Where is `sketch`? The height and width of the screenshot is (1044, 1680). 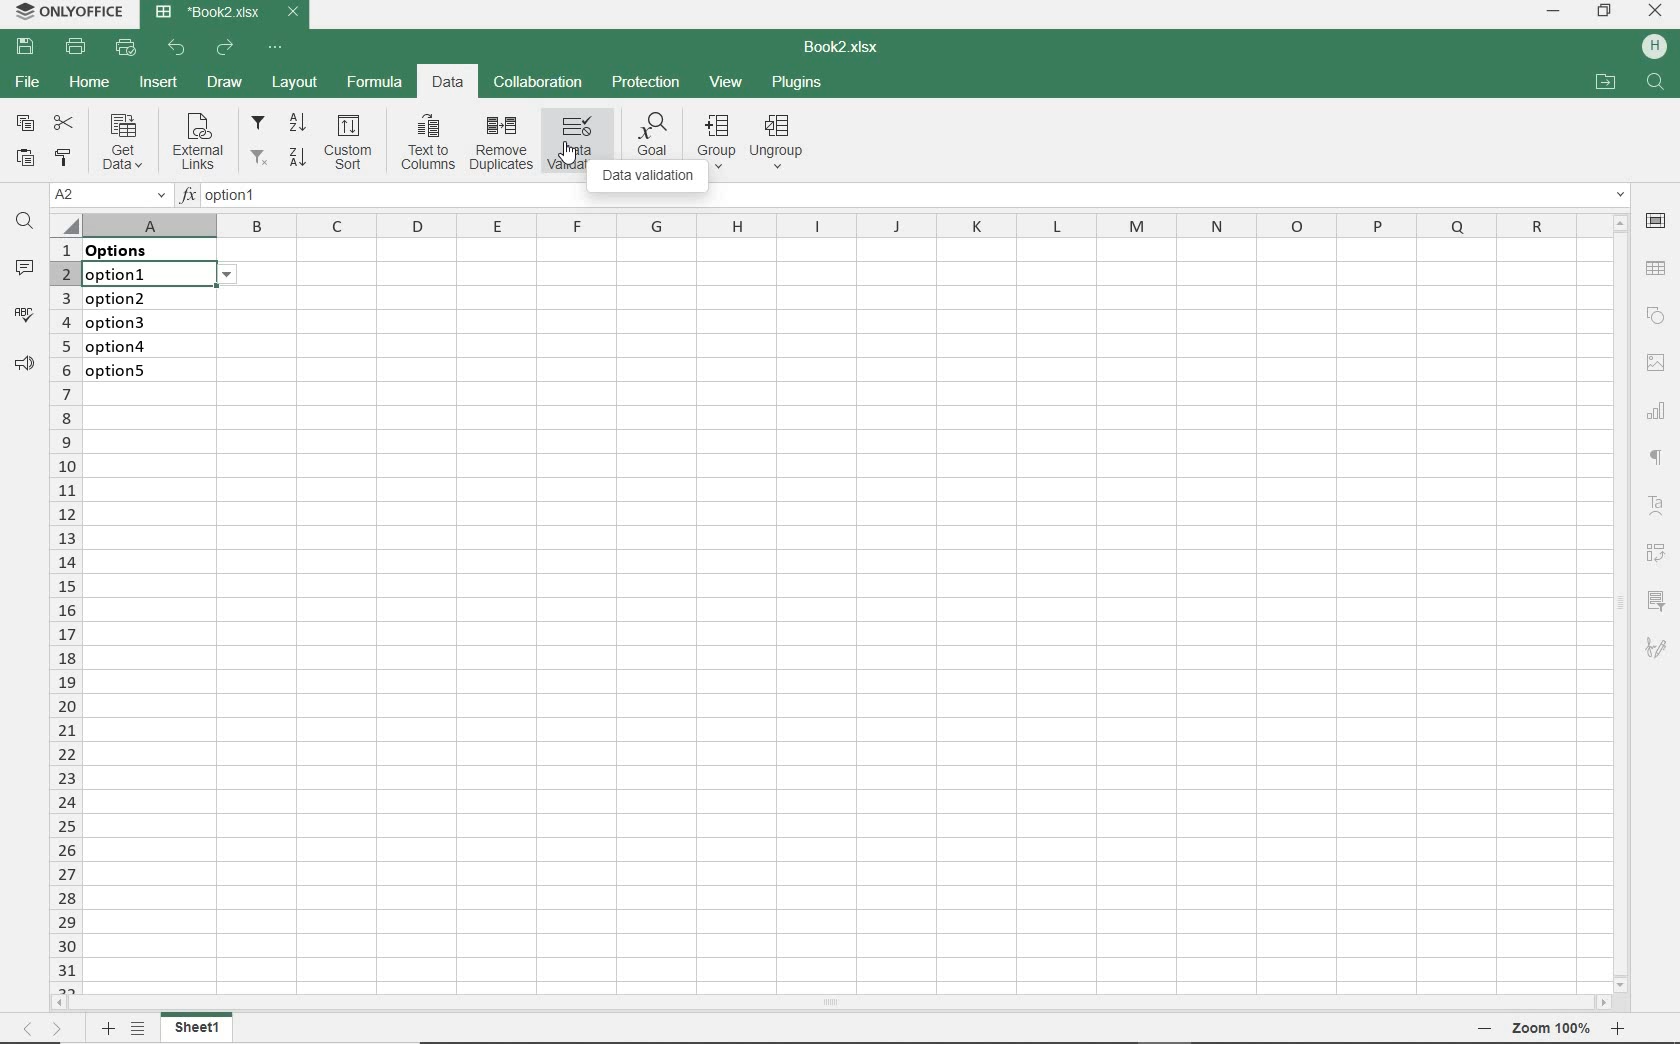
sketch is located at coordinates (1660, 650).